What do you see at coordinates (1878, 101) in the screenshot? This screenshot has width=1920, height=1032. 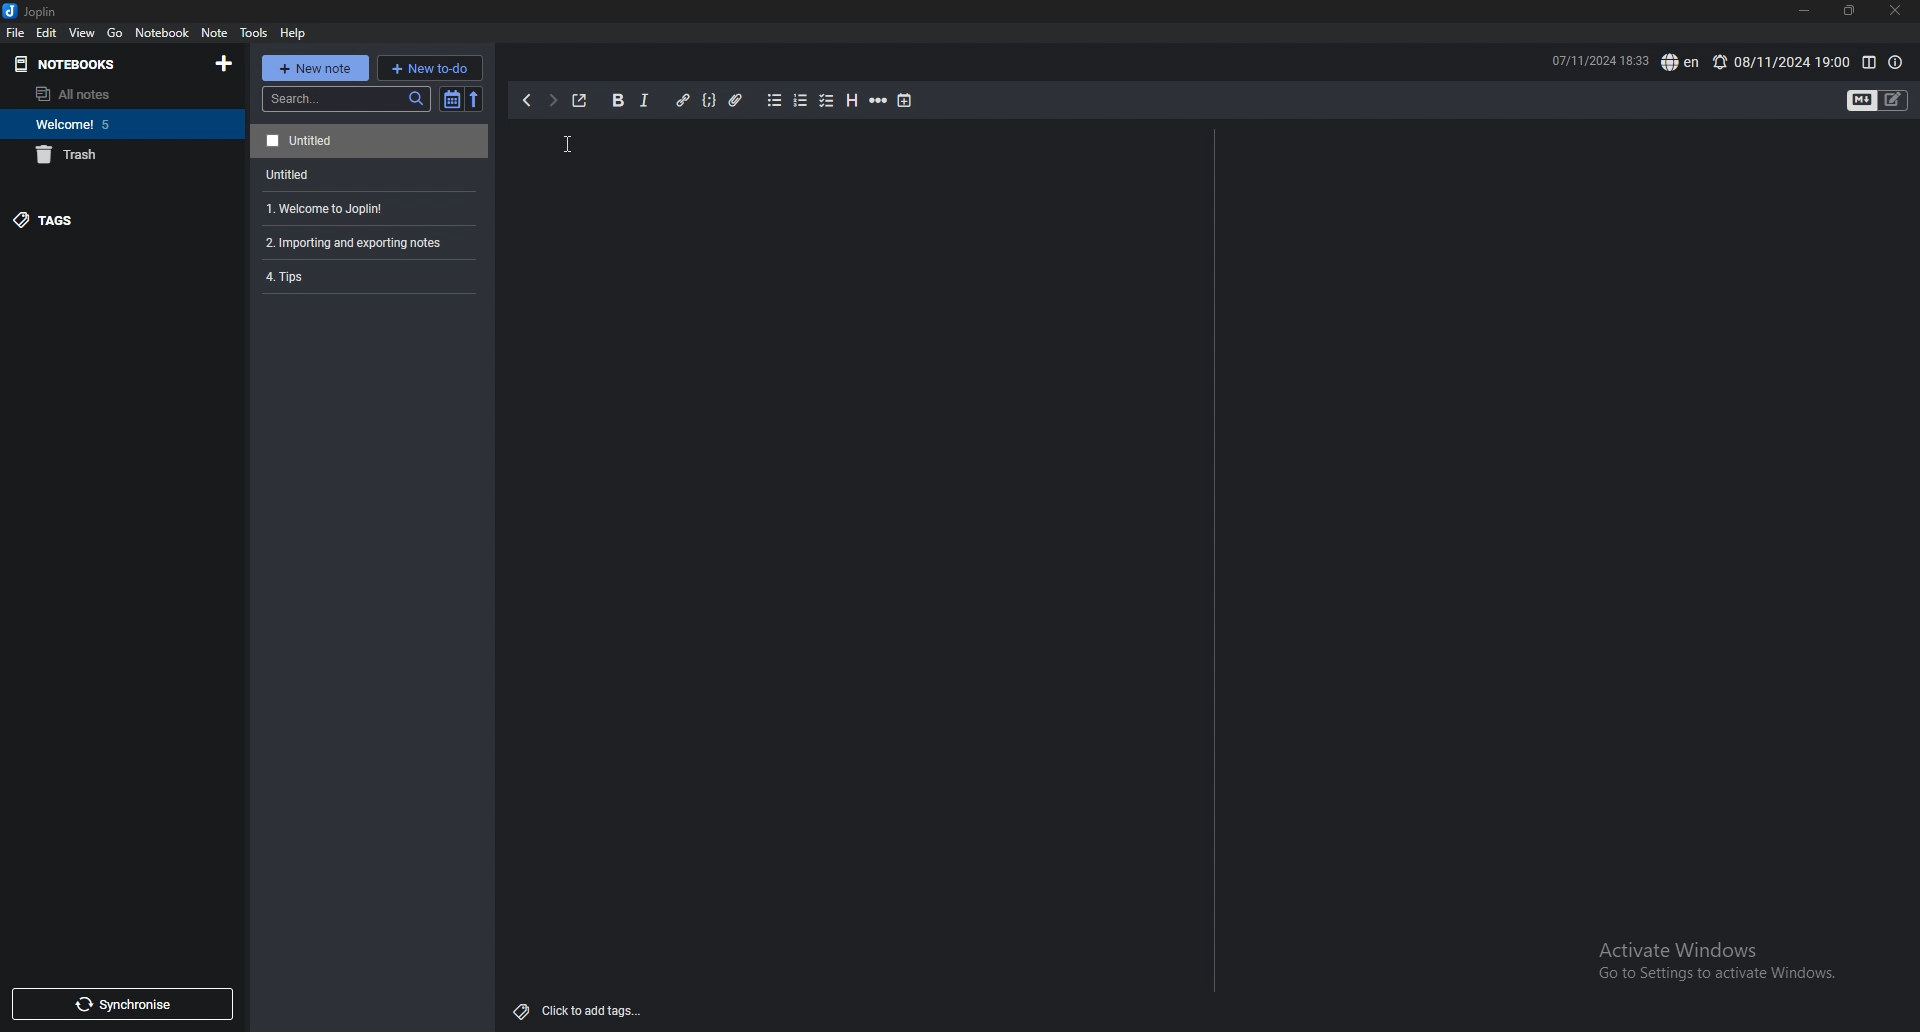 I see `toggle editors` at bounding box center [1878, 101].